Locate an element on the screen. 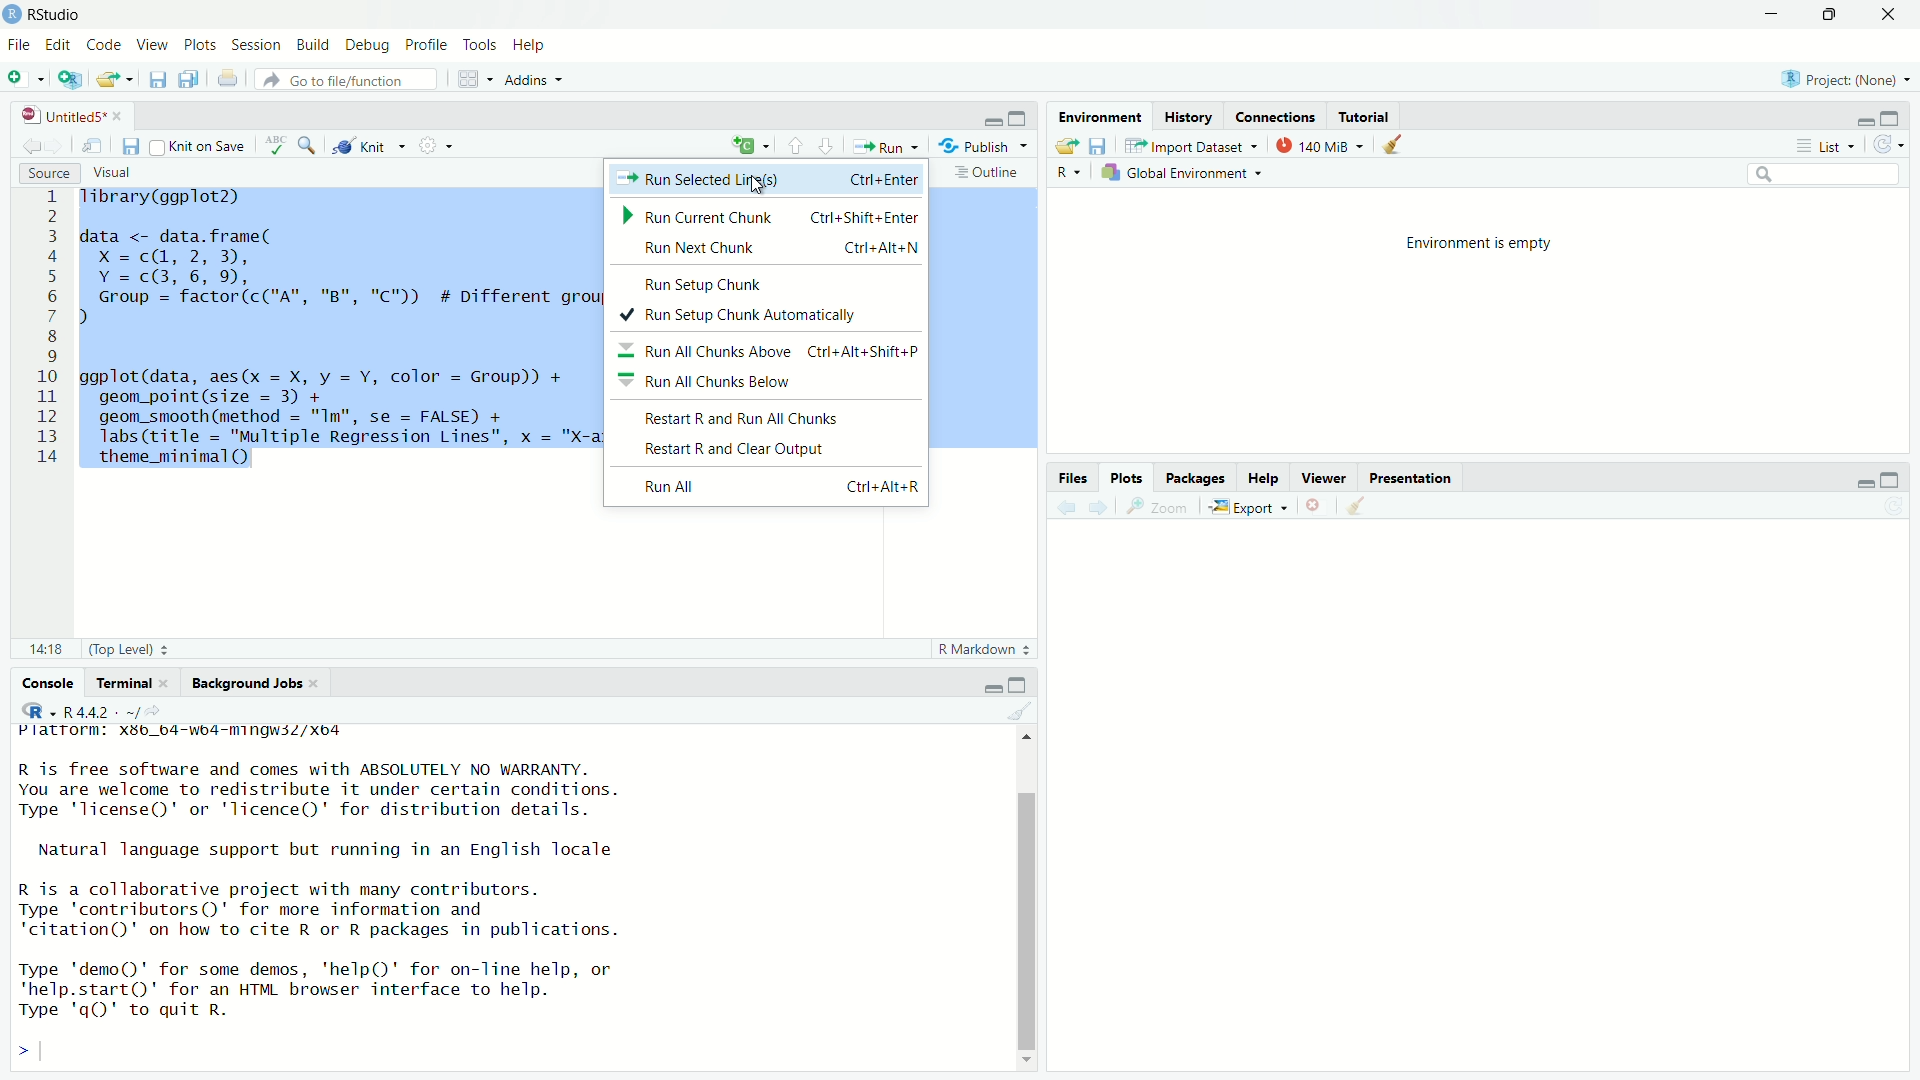 This screenshot has width=1920, height=1080. minimise is located at coordinates (1845, 478).